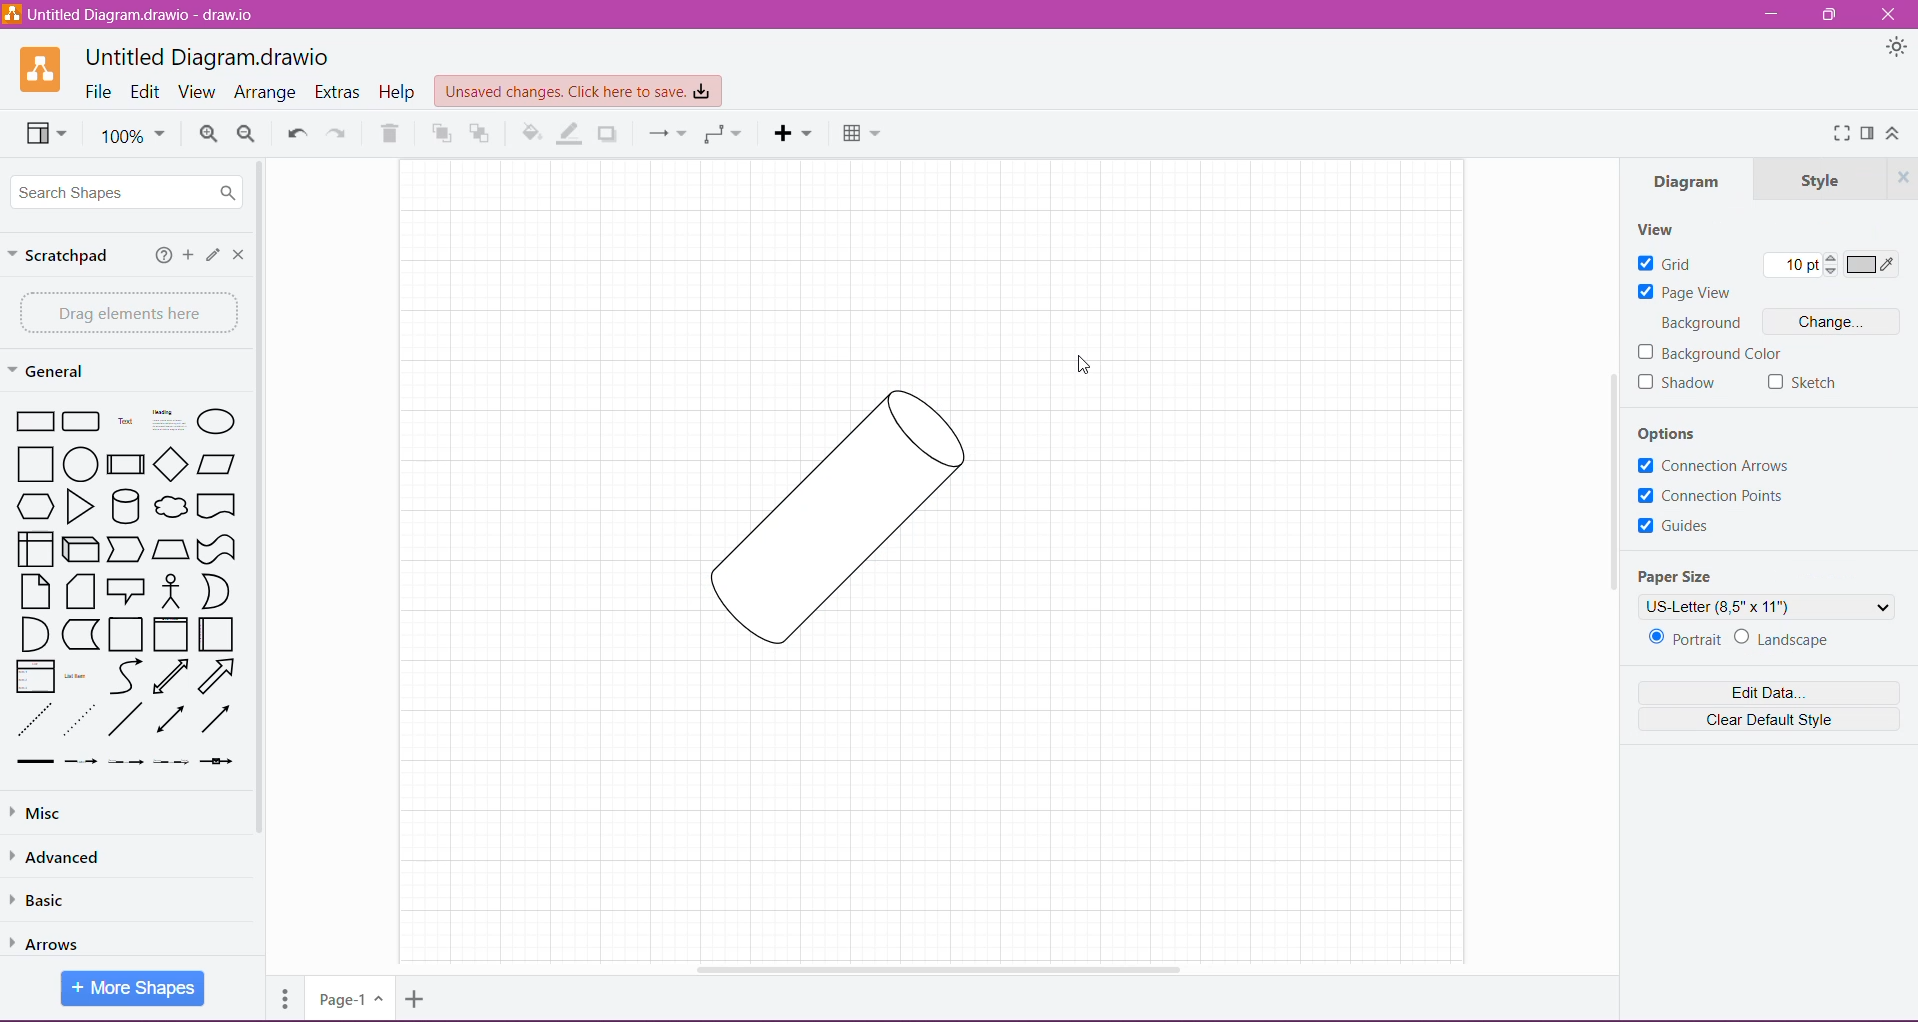 The height and width of the screenshot is (1022, 1918). Describe the element at coordinates (1715, 497) in the screenshot. I see `Connection Points` at that location.